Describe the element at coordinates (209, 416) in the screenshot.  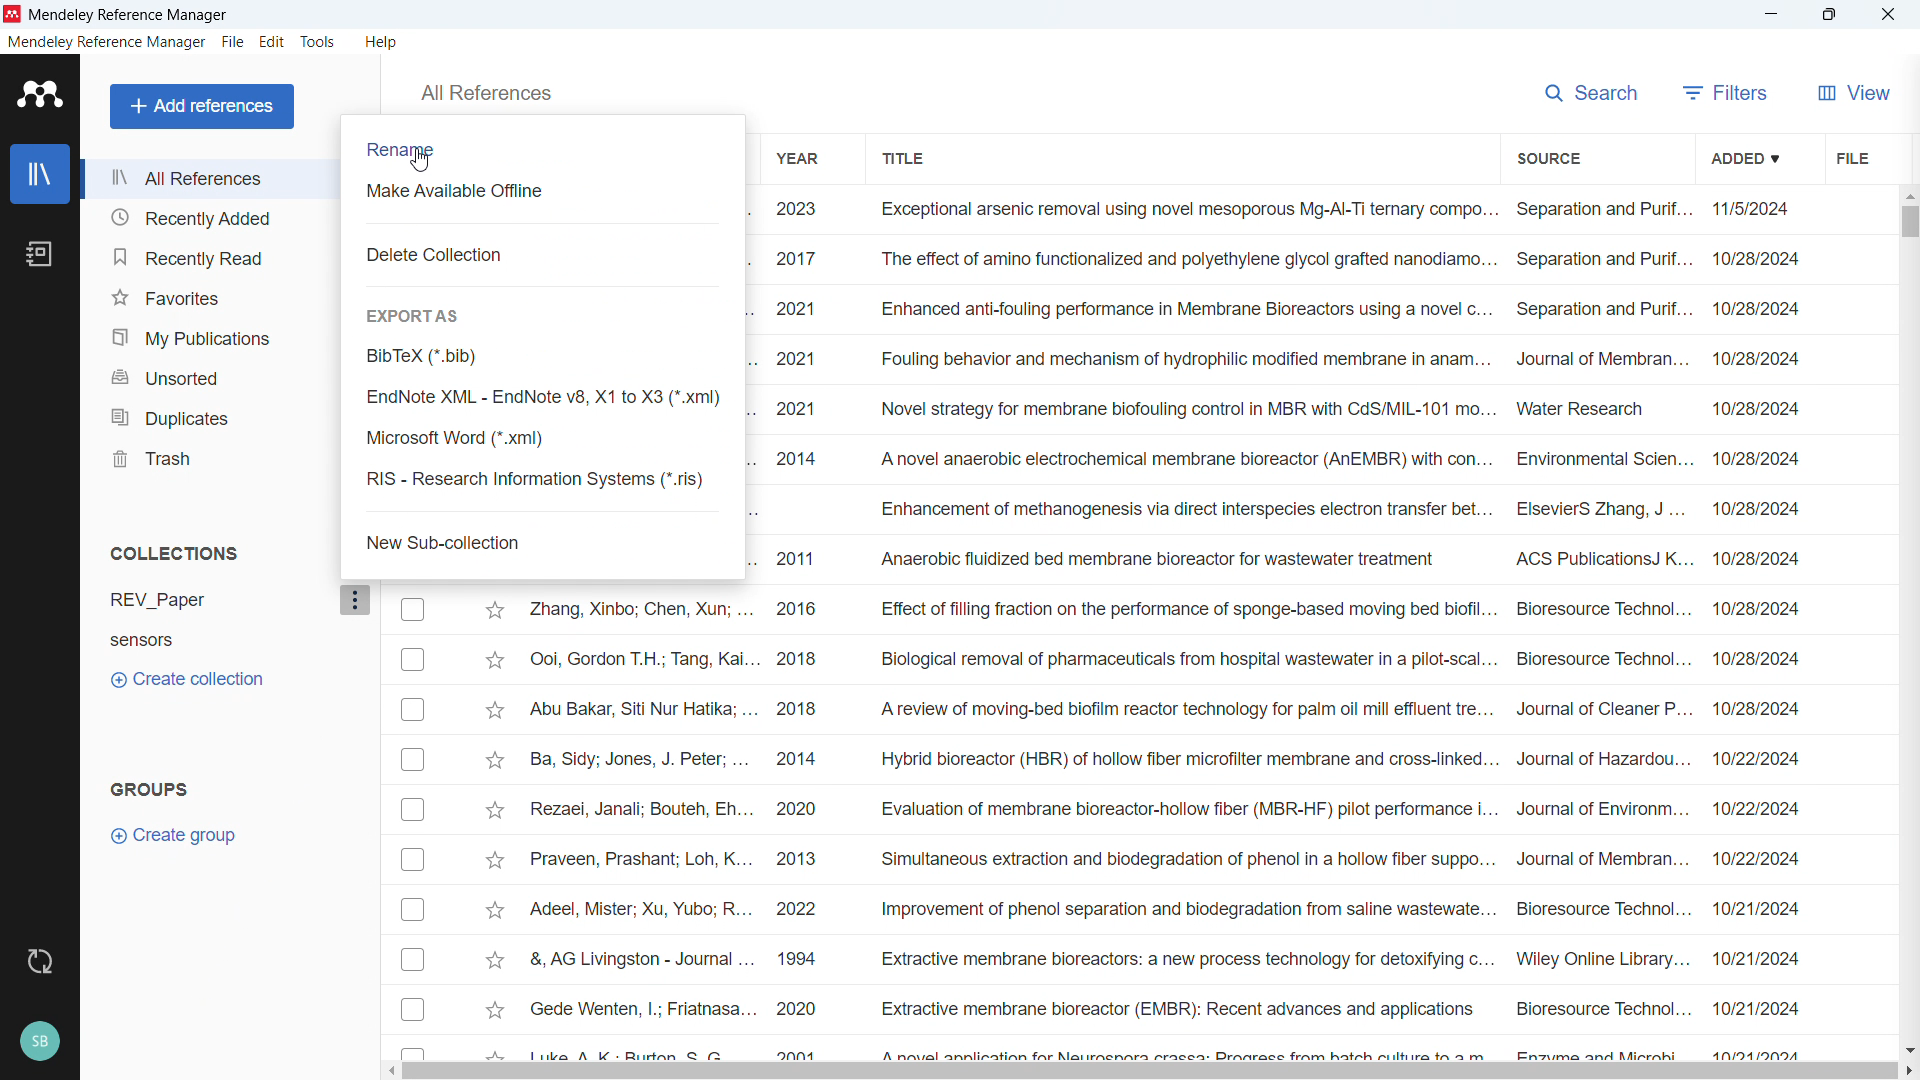
I see `Duplicates ` at that location.